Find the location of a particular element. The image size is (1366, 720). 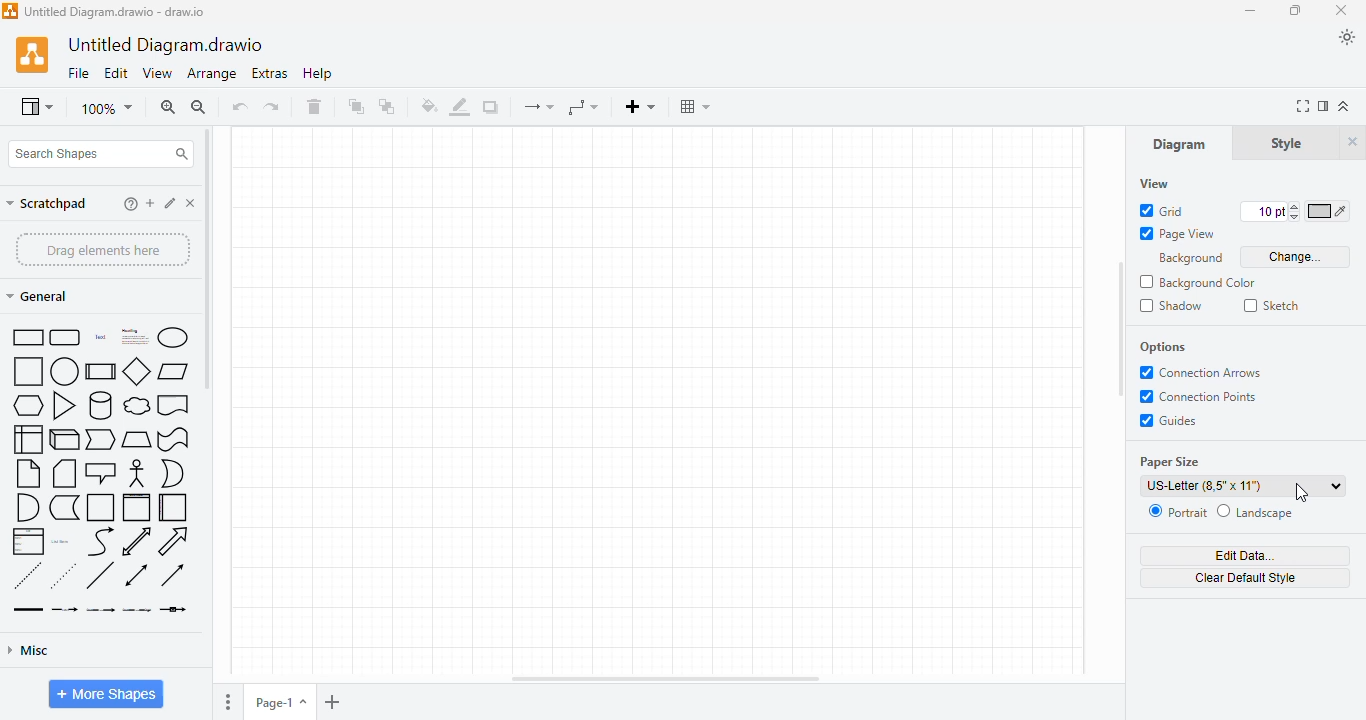

title is located at coordinates (166, 46).